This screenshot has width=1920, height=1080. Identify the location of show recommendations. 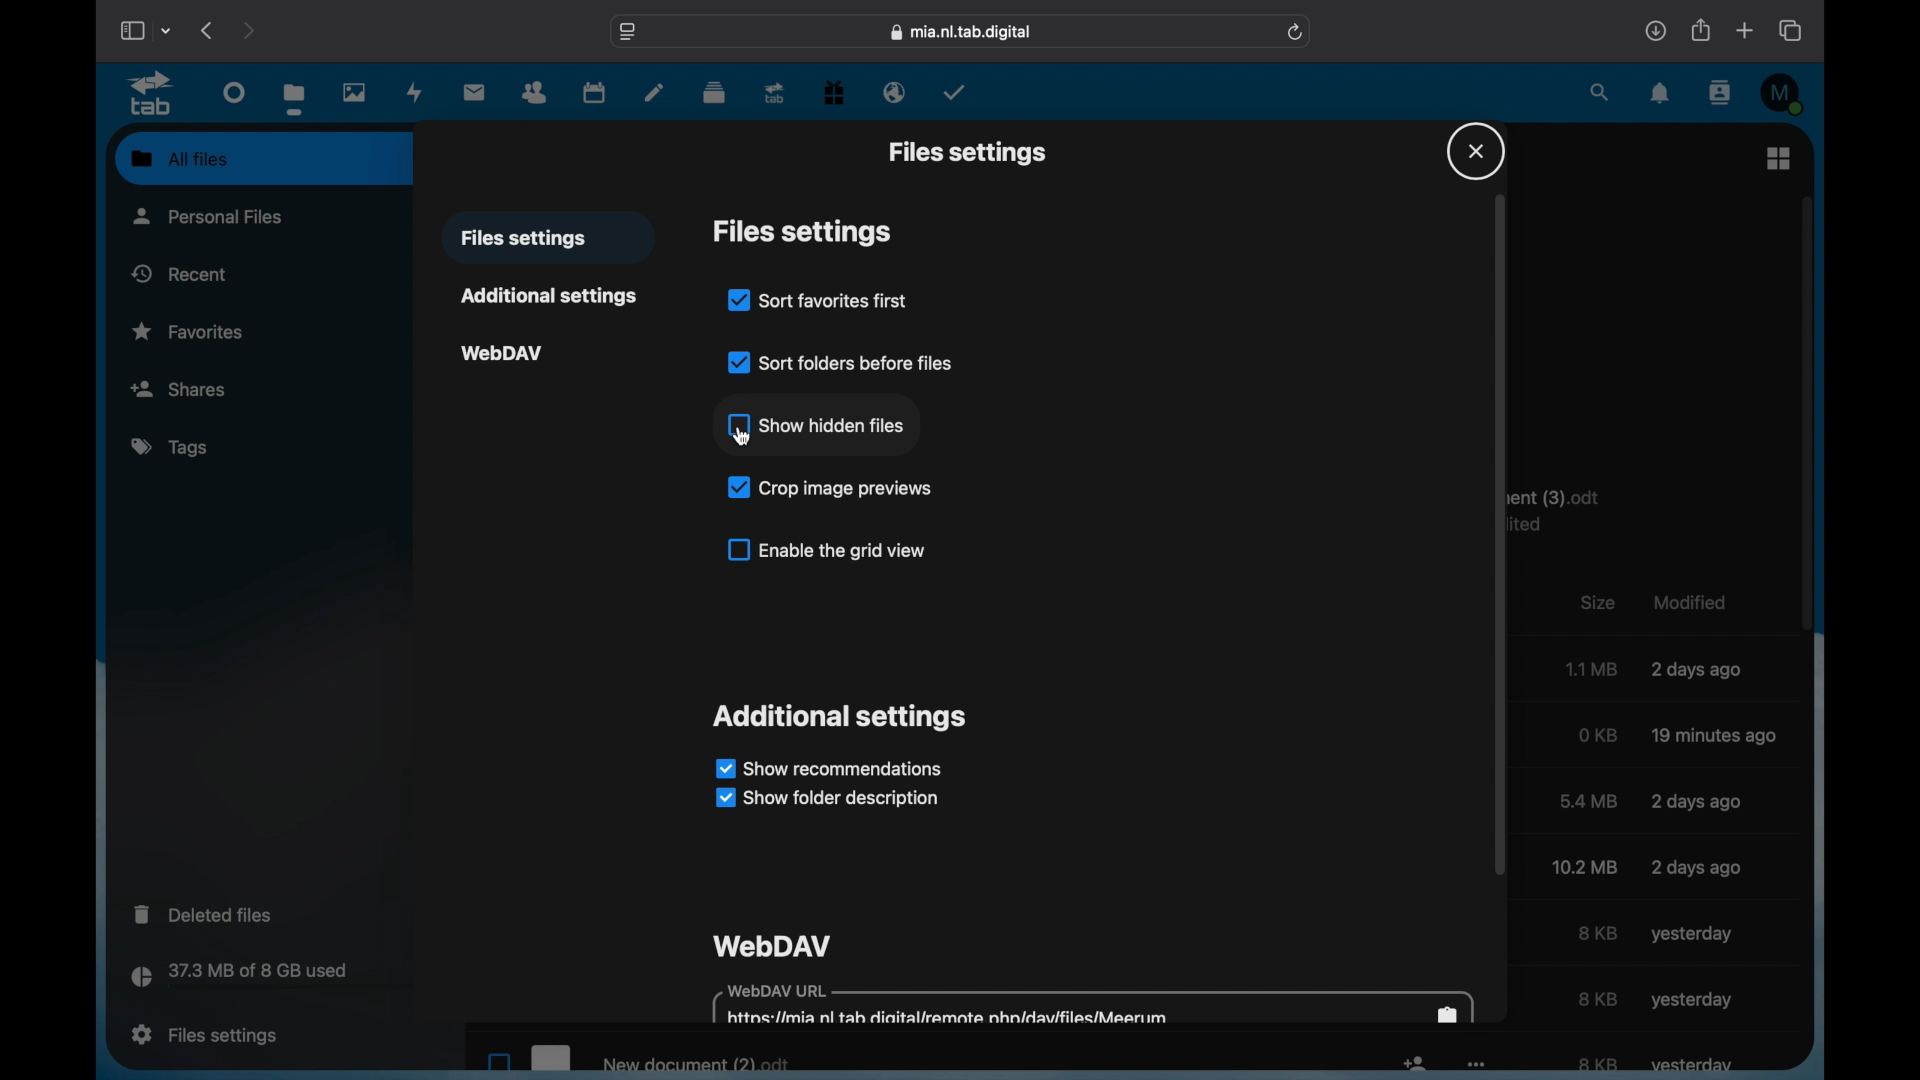
(827, 769).